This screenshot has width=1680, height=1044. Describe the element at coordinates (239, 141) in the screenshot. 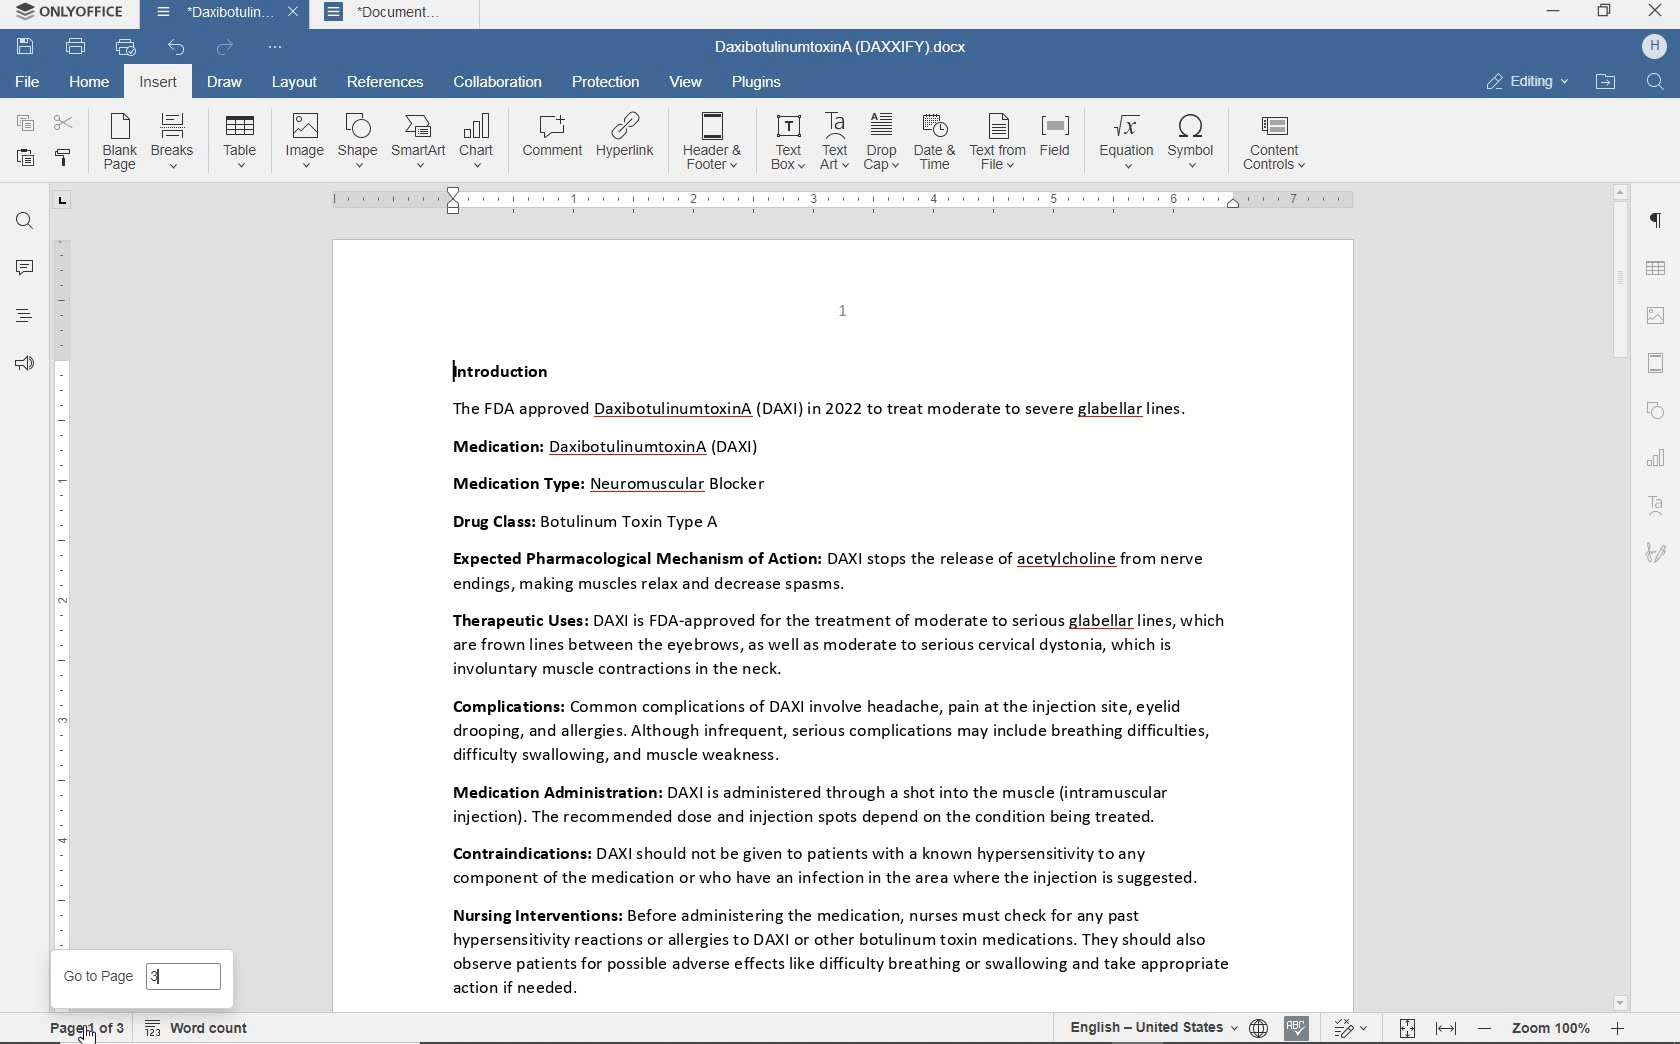

I see `table` at that location.